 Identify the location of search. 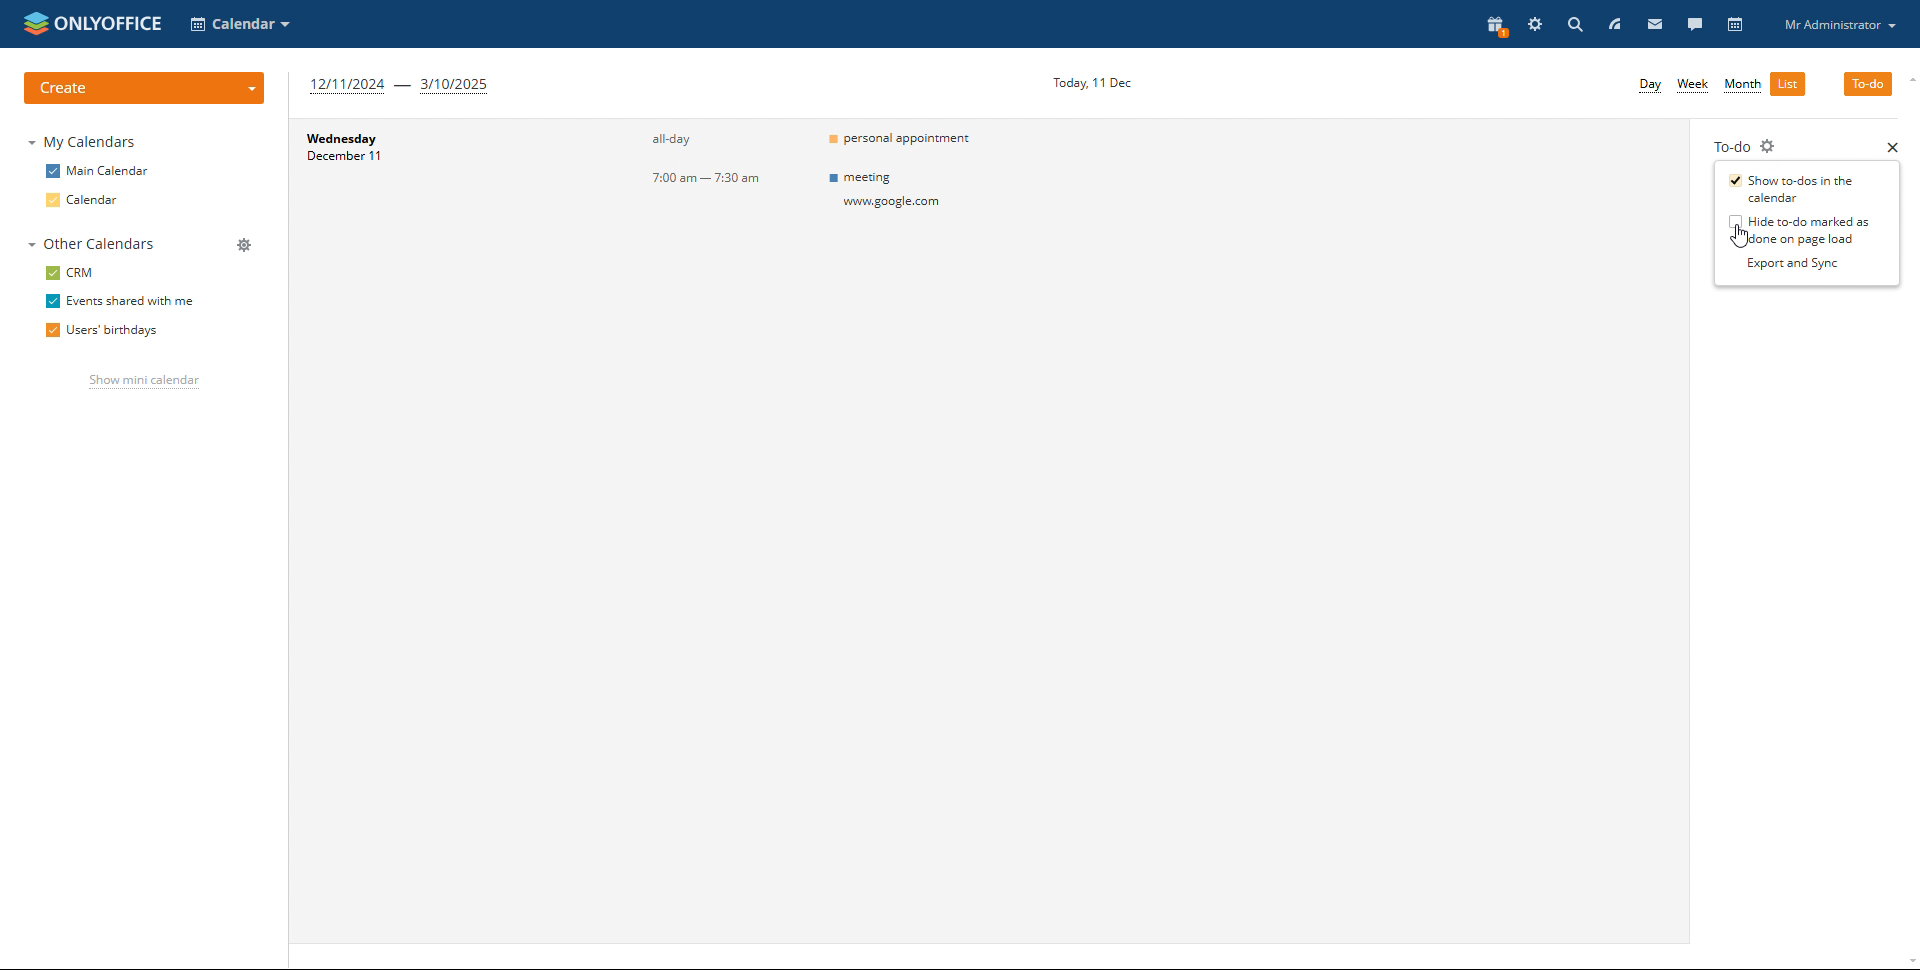
(1576, 25).